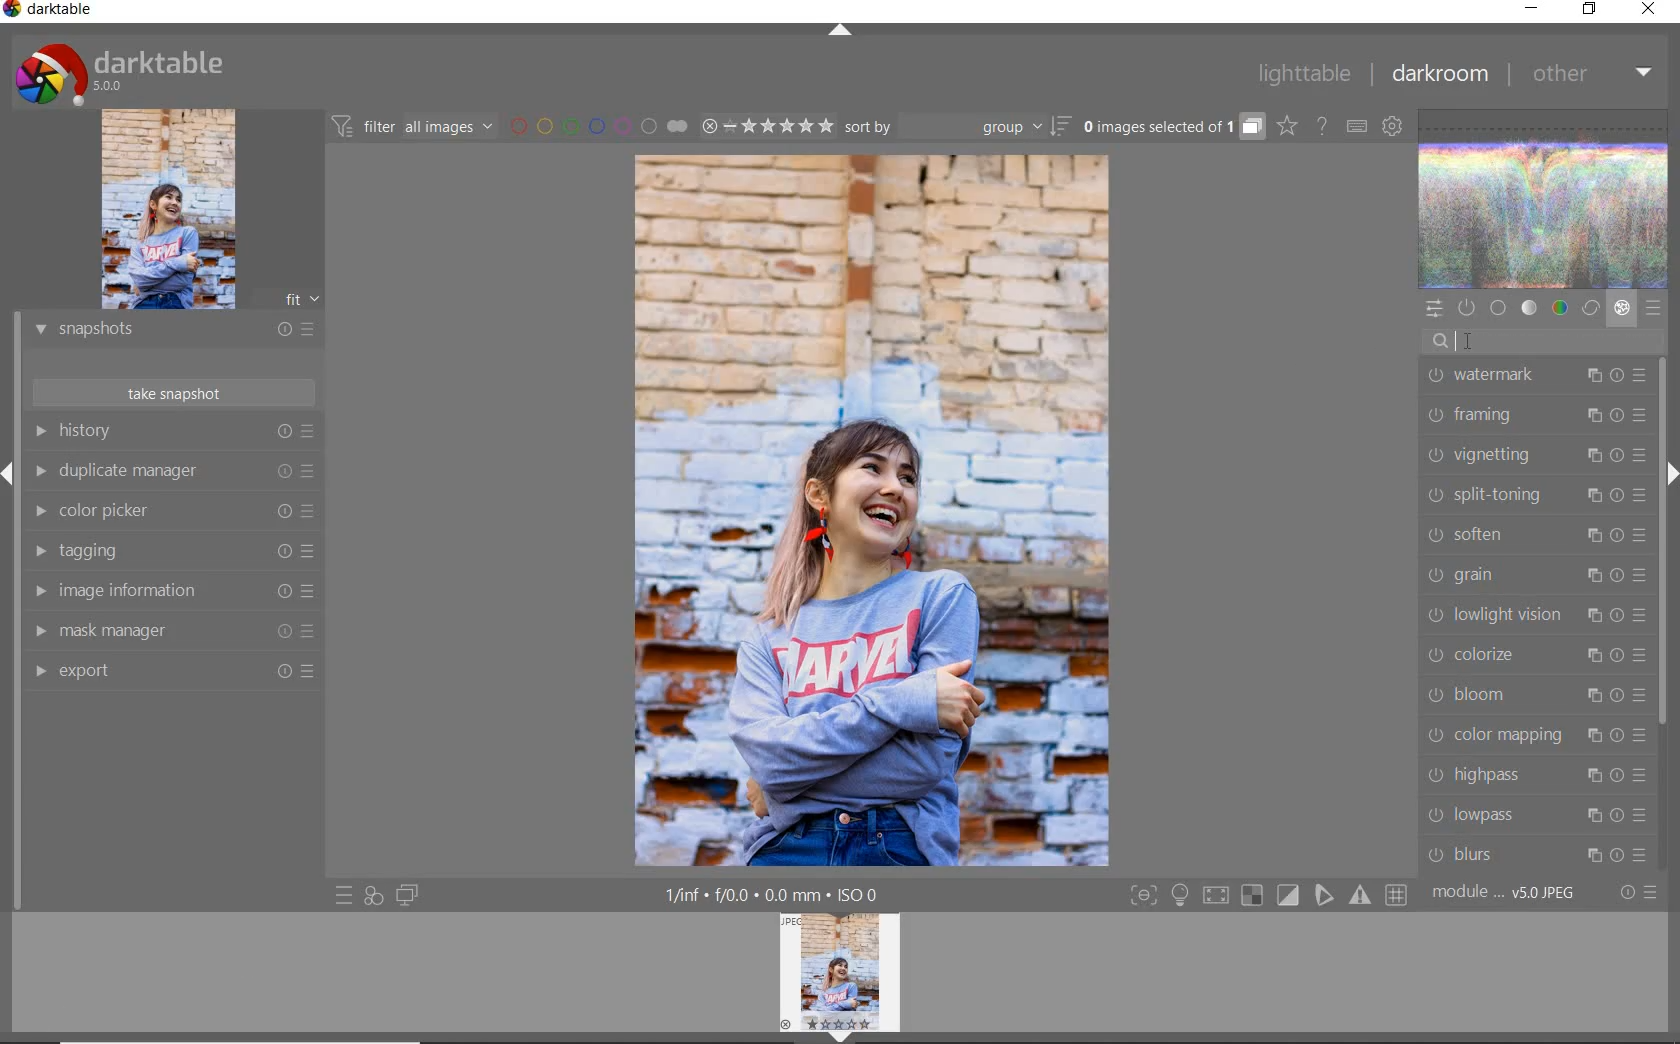 The width and height of the screenshot is (1680, 1044). I want to click on duplicate manager, so click(176, 473).